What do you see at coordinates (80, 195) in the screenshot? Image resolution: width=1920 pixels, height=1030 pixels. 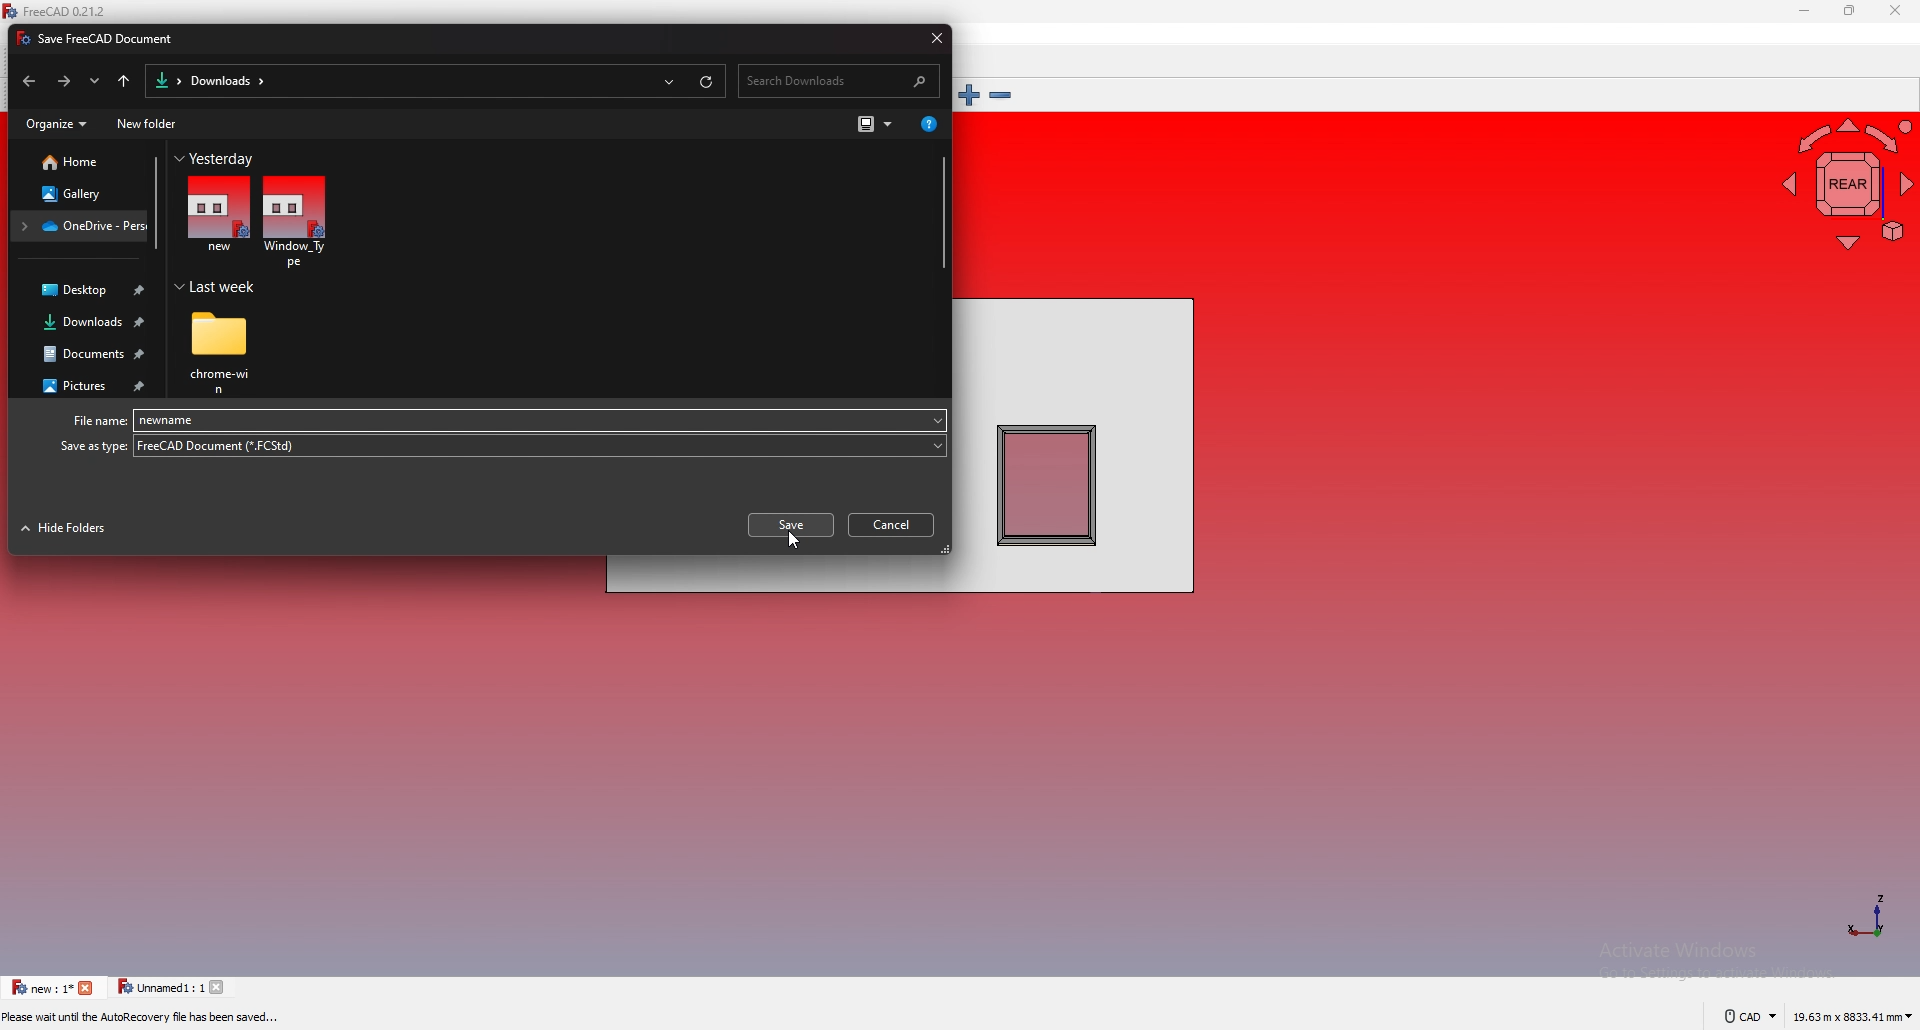 I see `gallery` at bounding box center [80, 195].